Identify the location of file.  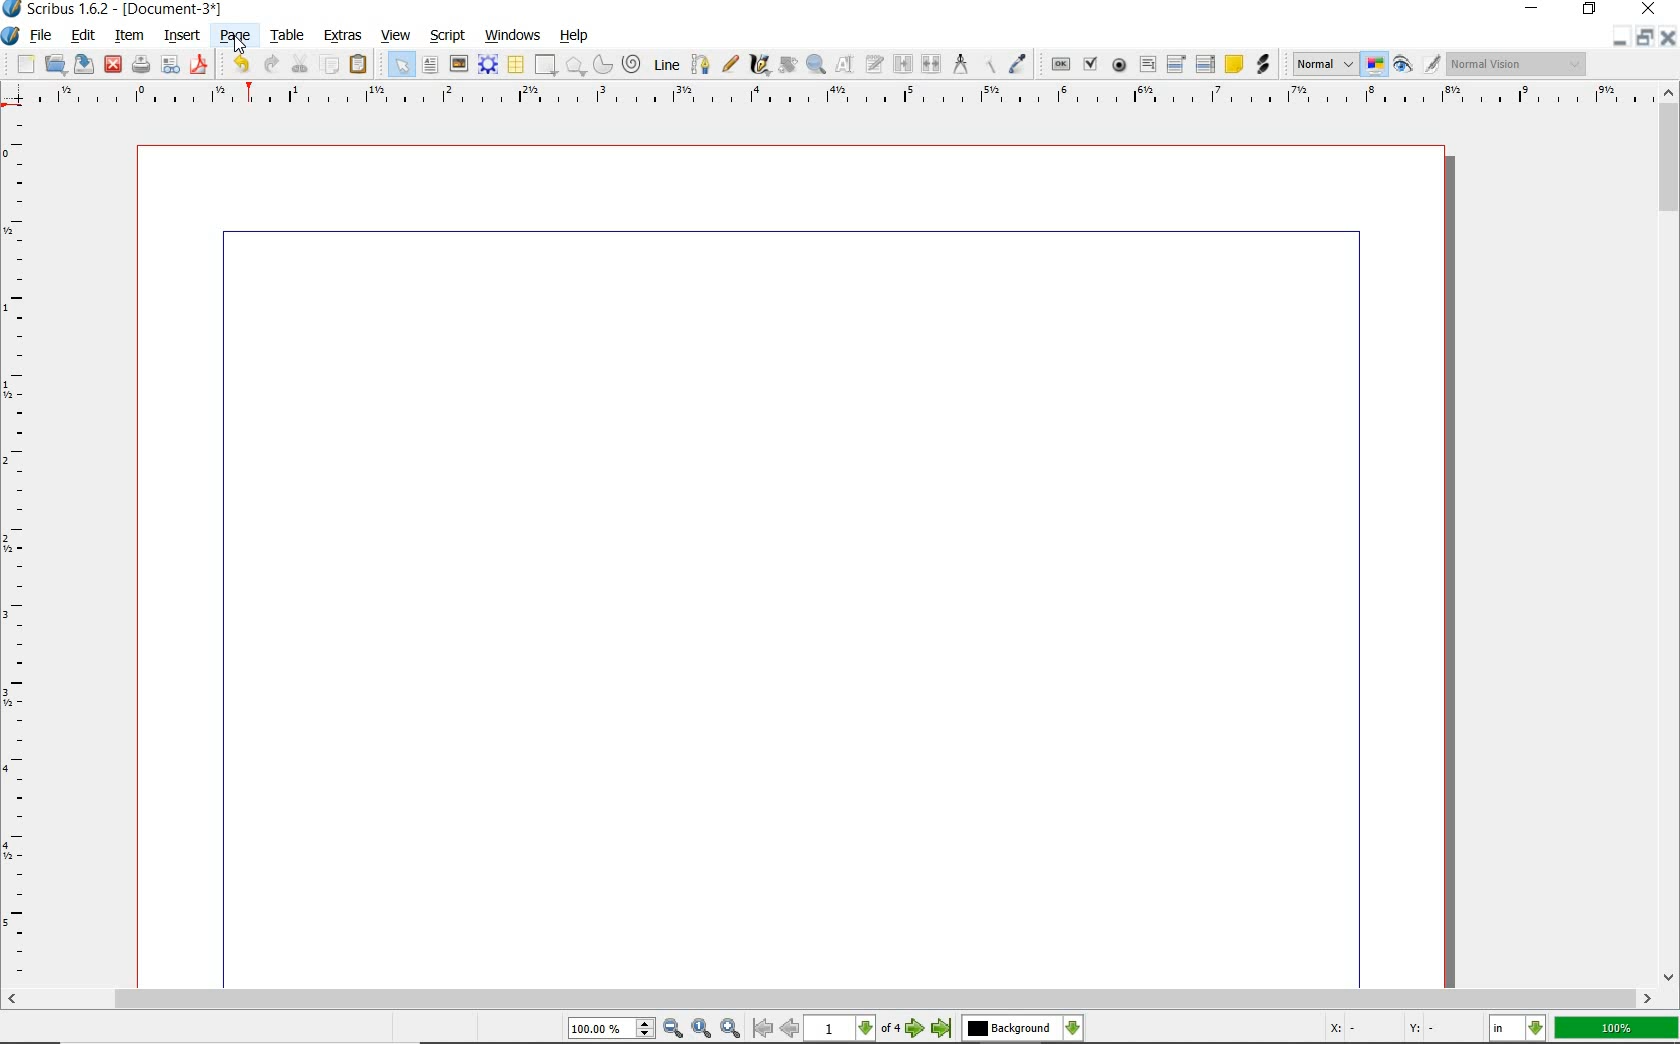
(43, 35).